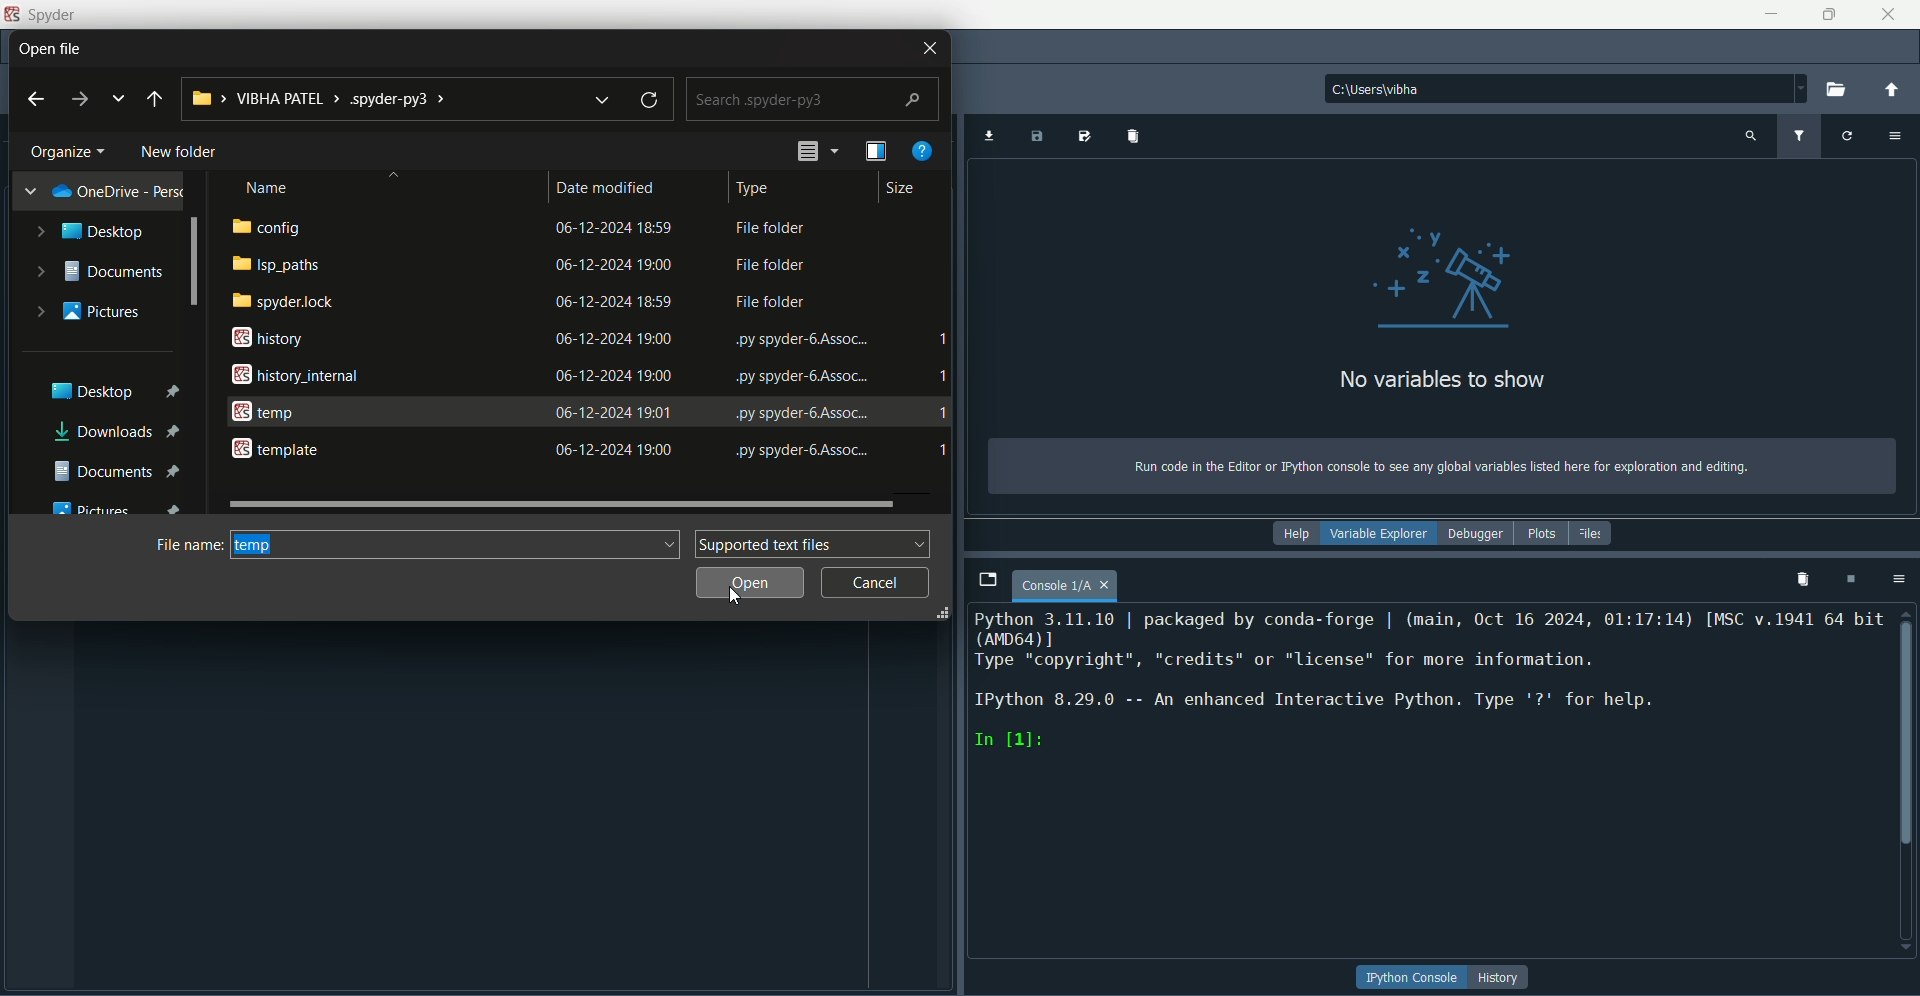  I want to click on back, so click(38, 97).